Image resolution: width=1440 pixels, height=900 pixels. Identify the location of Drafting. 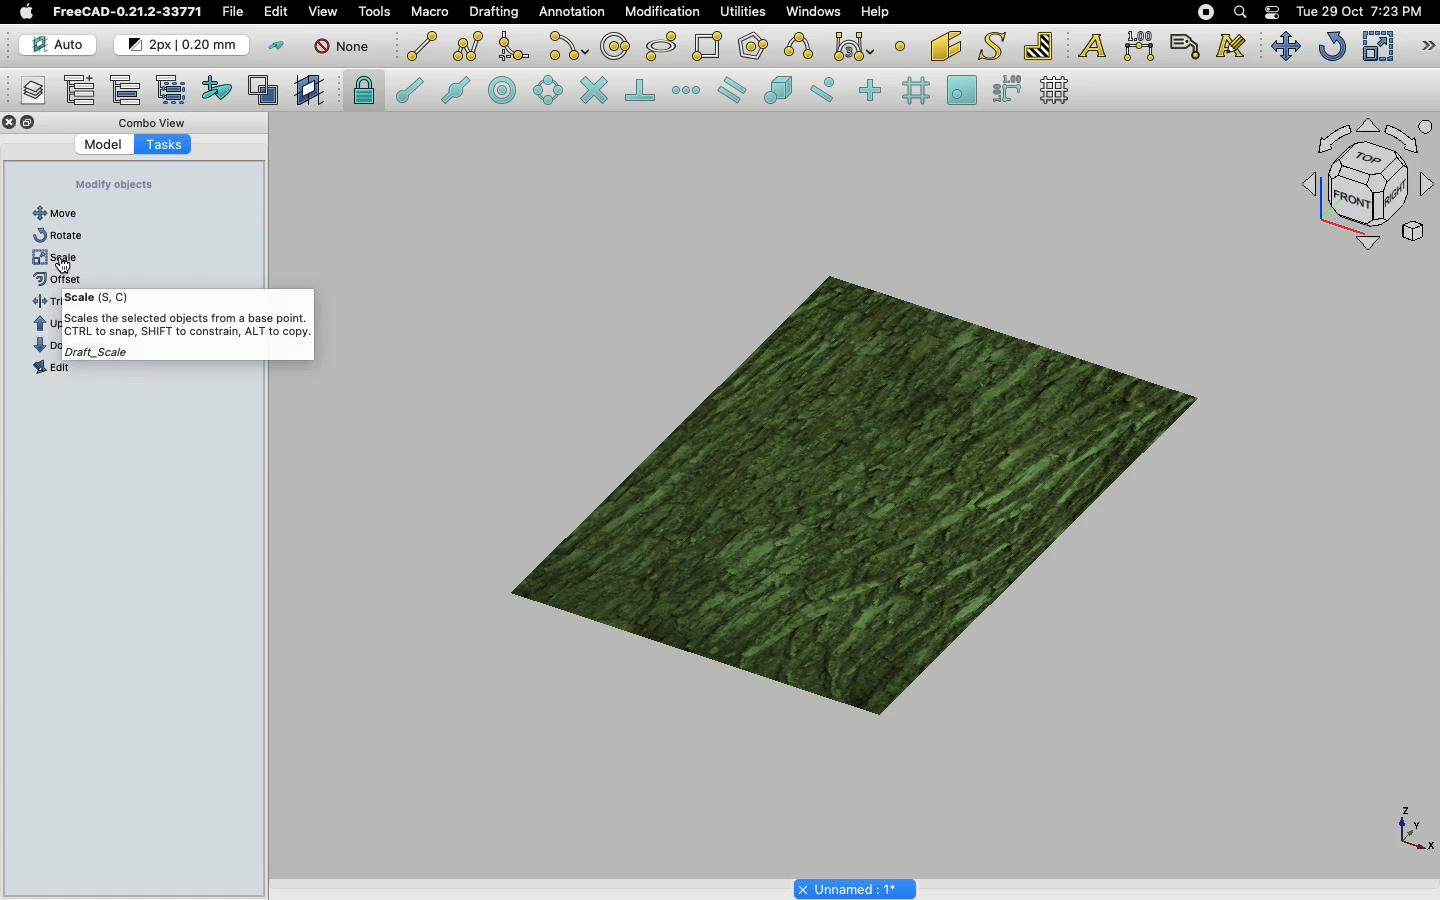
(495, 13).